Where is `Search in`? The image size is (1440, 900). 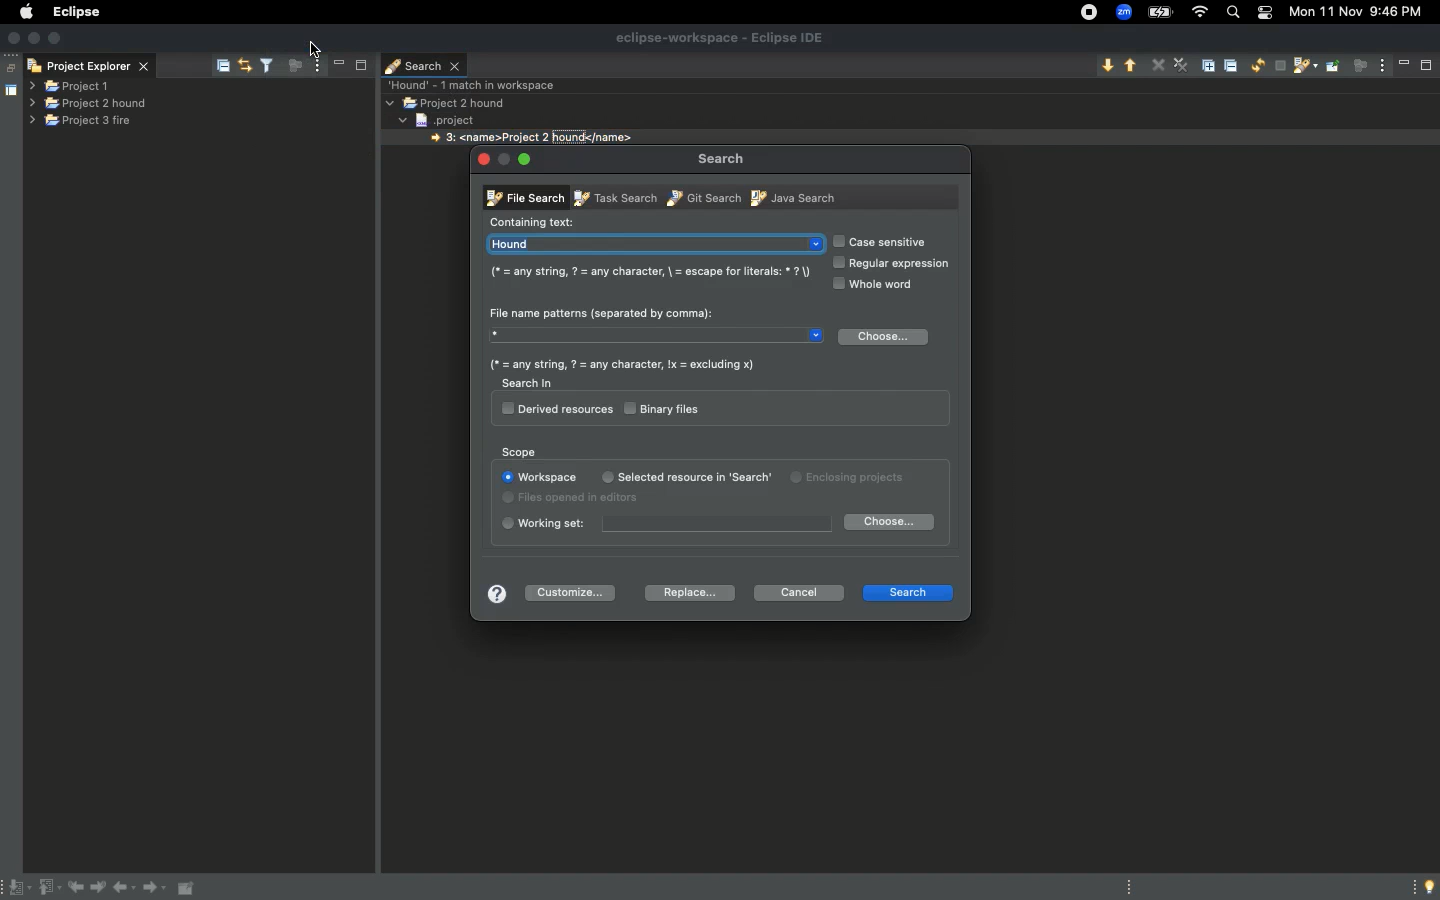
Search in is located at coordinates (527, 383).